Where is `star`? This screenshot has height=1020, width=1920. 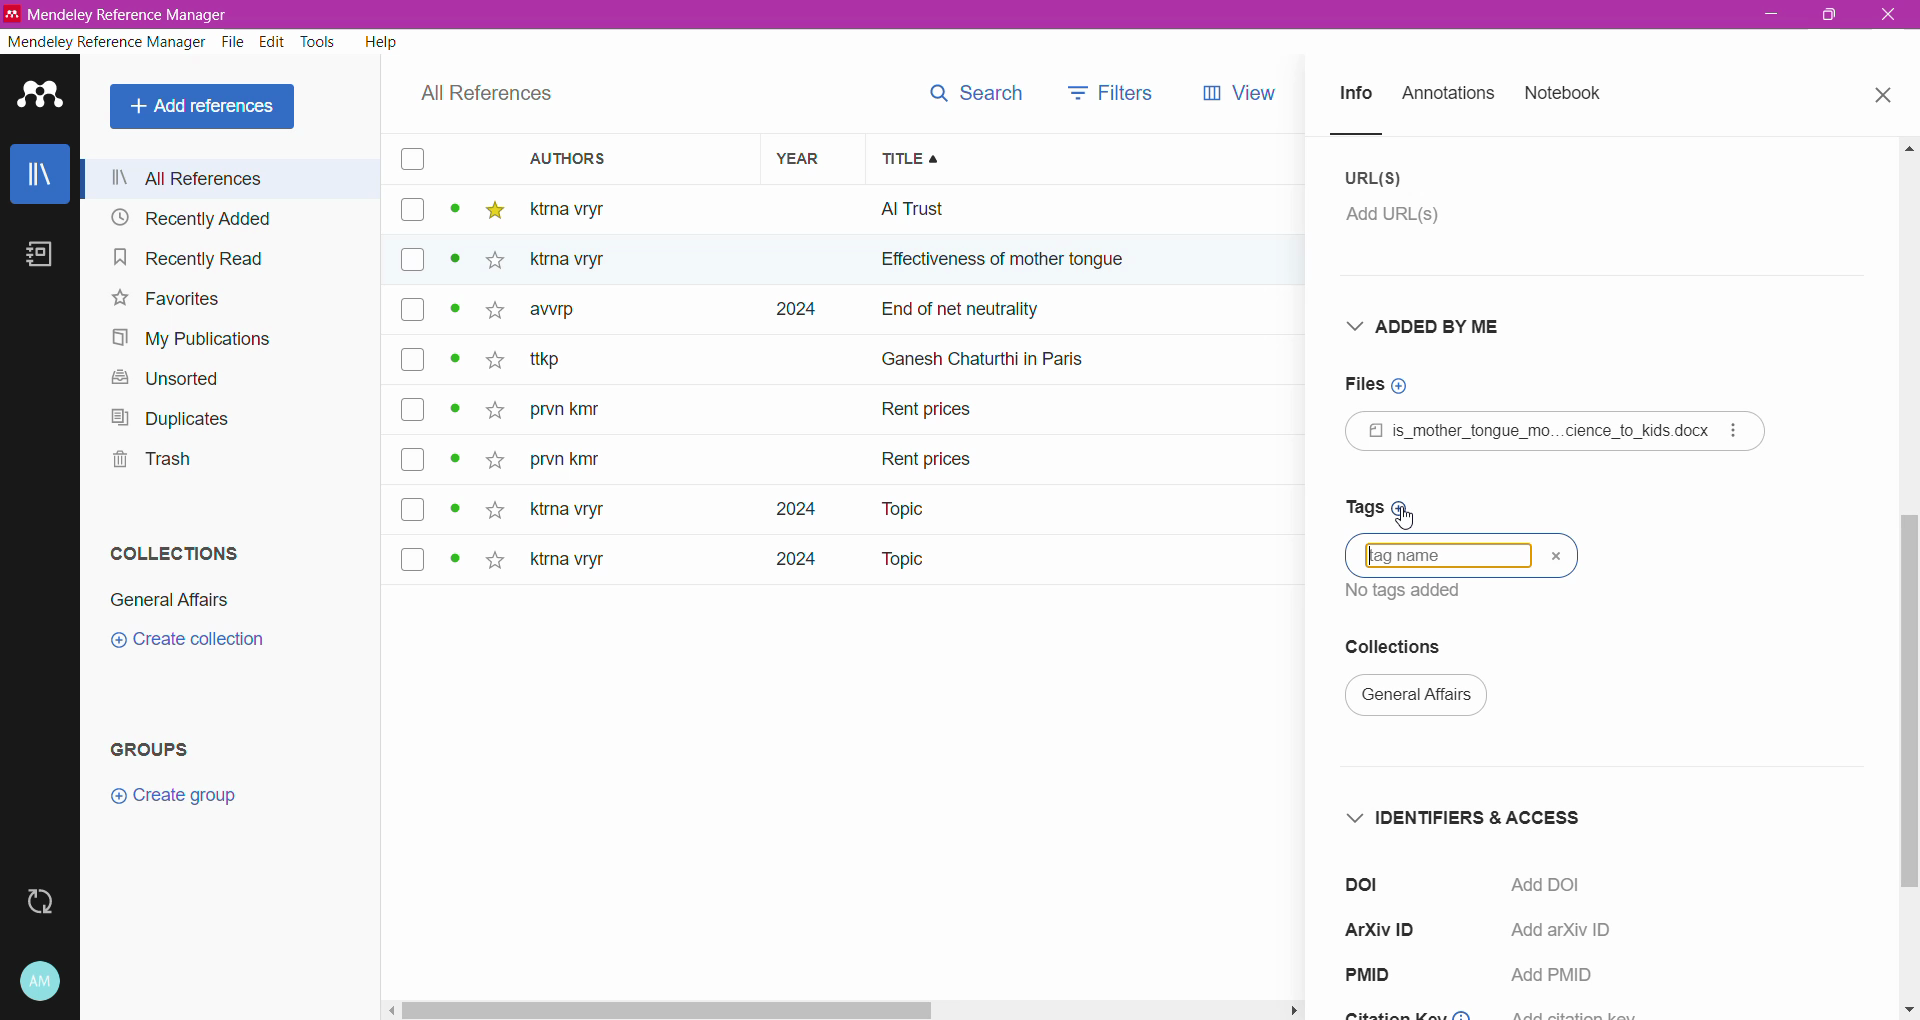 star is located at coordinates (494, 563).